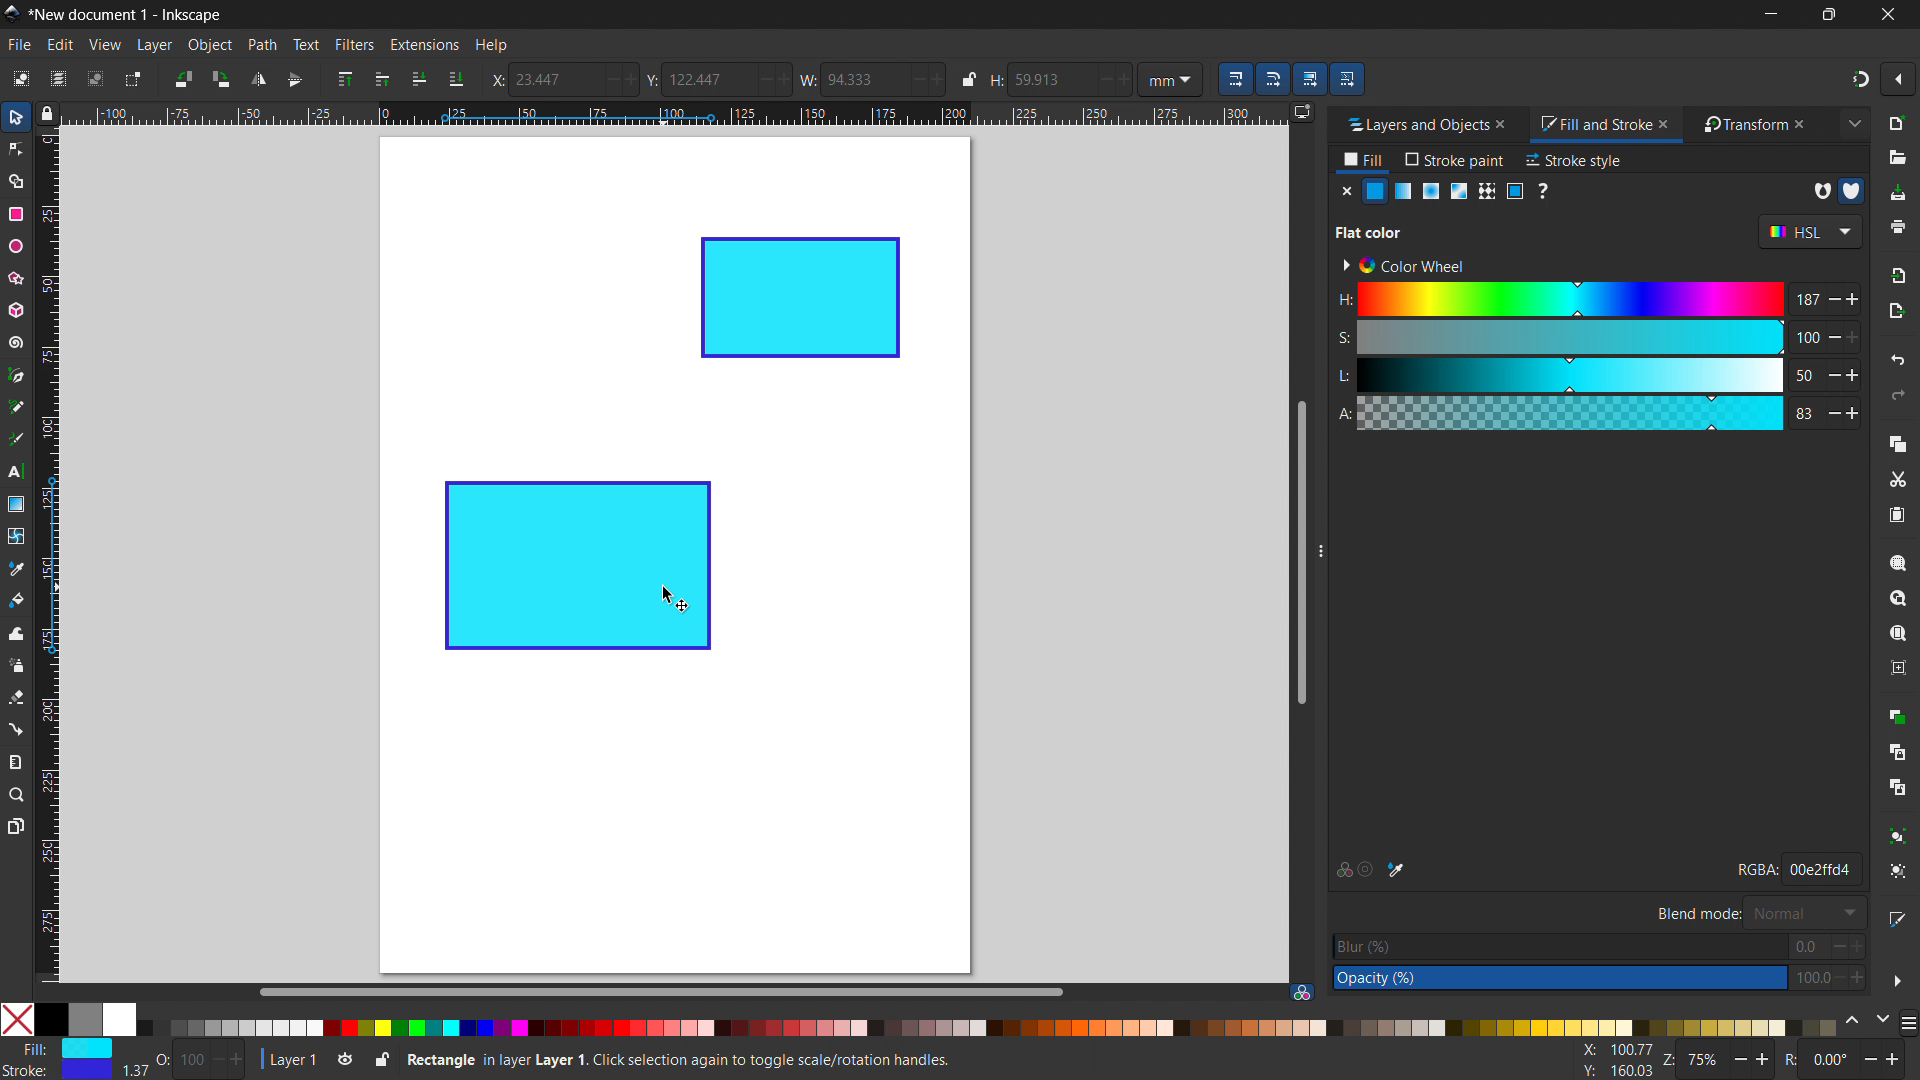 This screenshot has width=1920, height=1080. I want to click on move patterns along with the objects, so click(1347, 78).